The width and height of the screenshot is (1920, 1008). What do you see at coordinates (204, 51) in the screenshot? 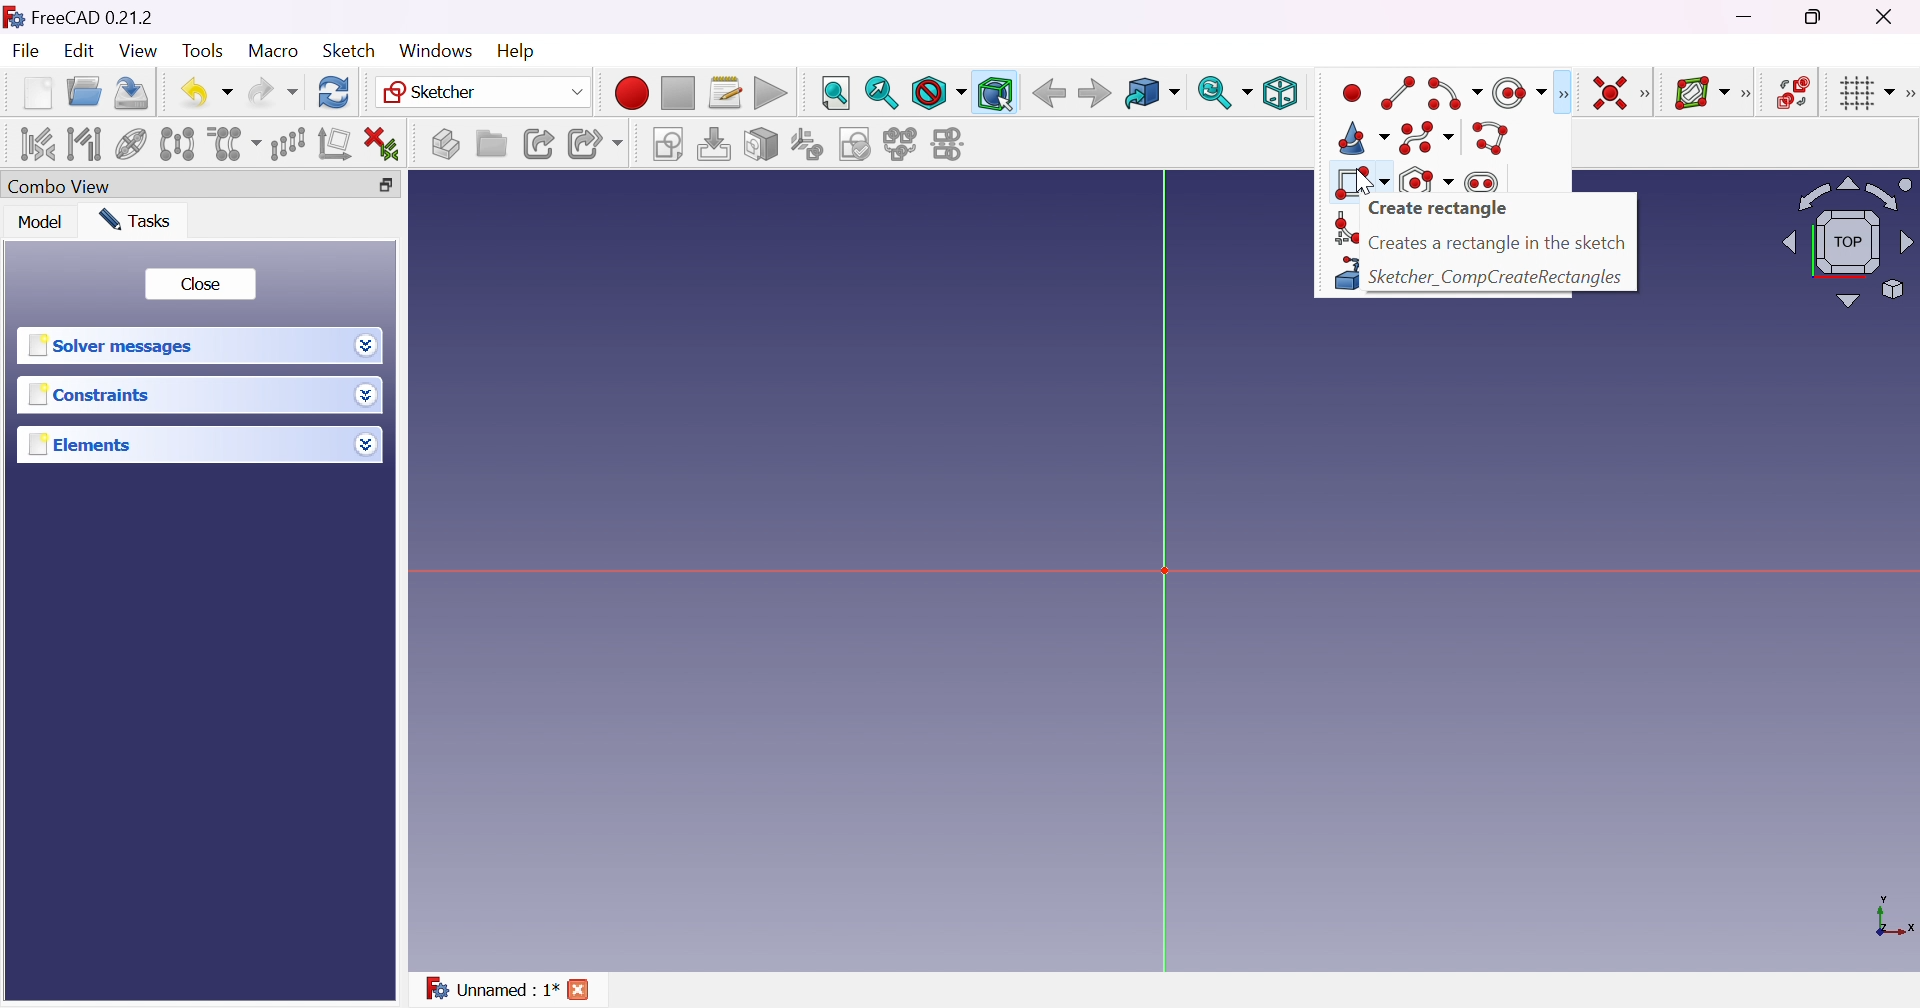
I see `Tools` at bounding box center [204, 51].